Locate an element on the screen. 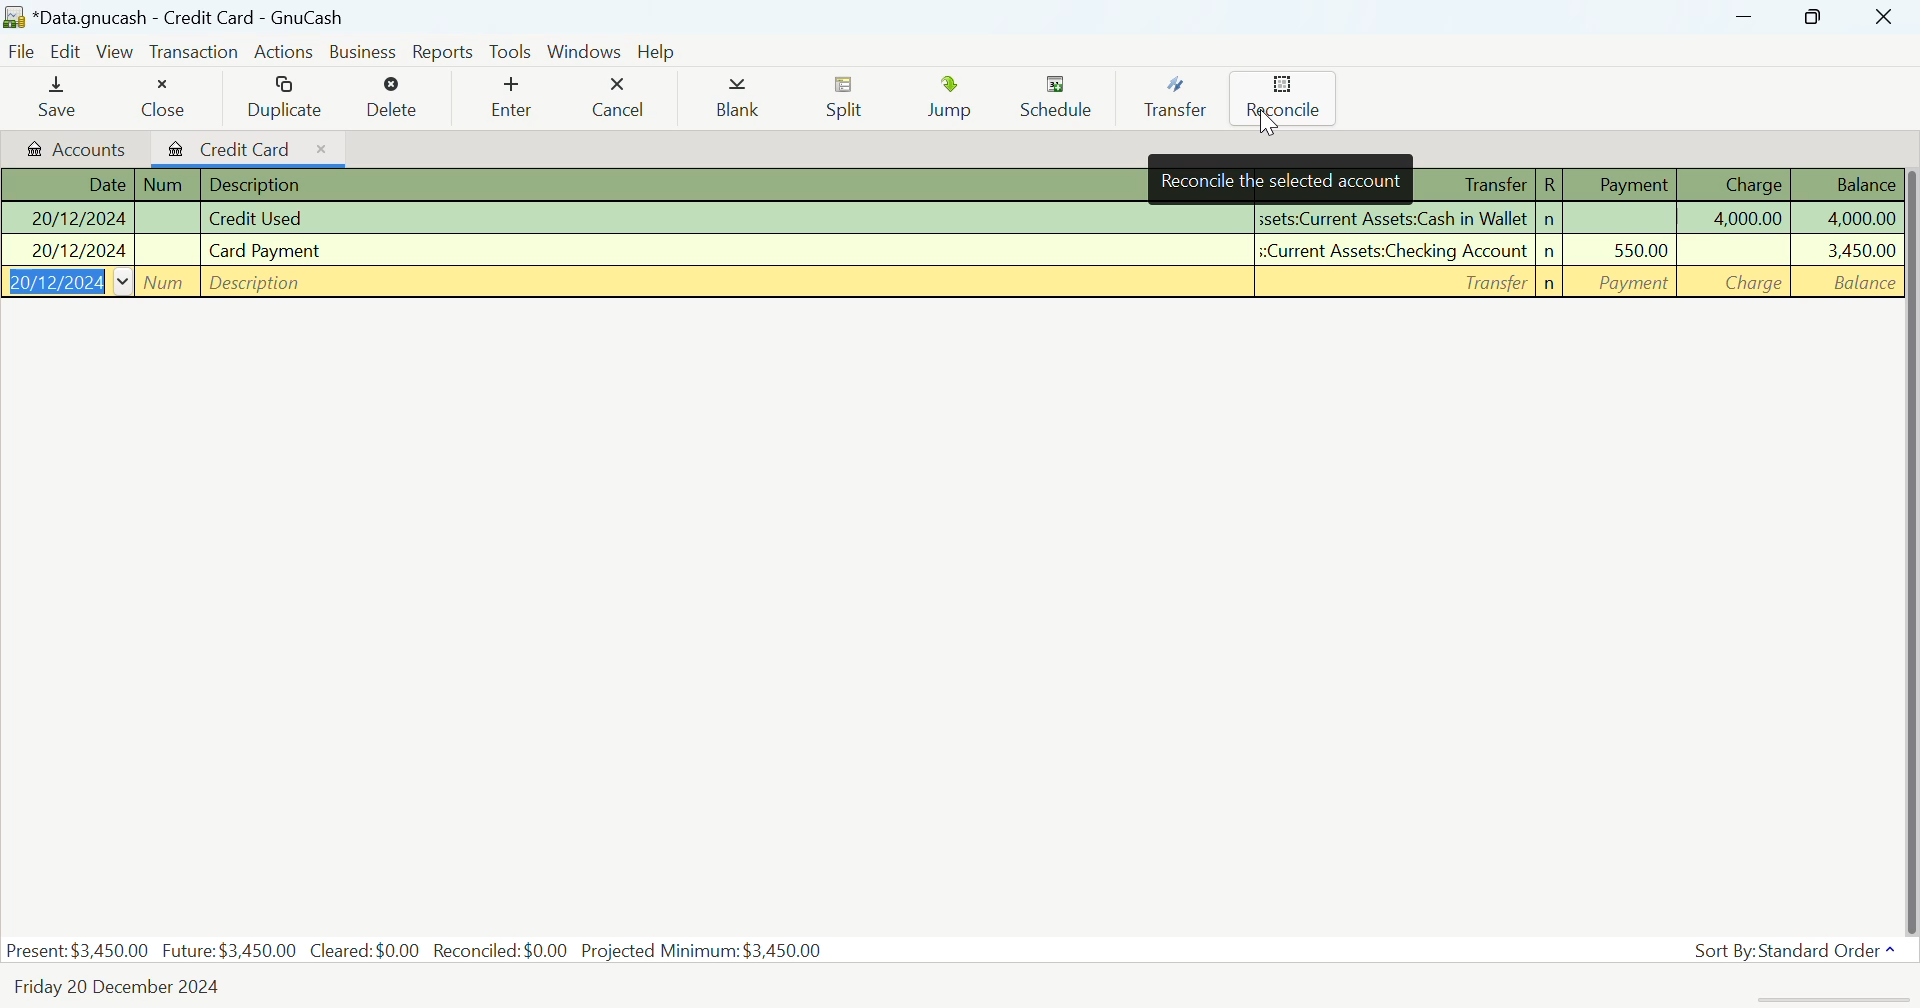 The image size is (1920, 1008). Jump is located at coordinates (950, 100).